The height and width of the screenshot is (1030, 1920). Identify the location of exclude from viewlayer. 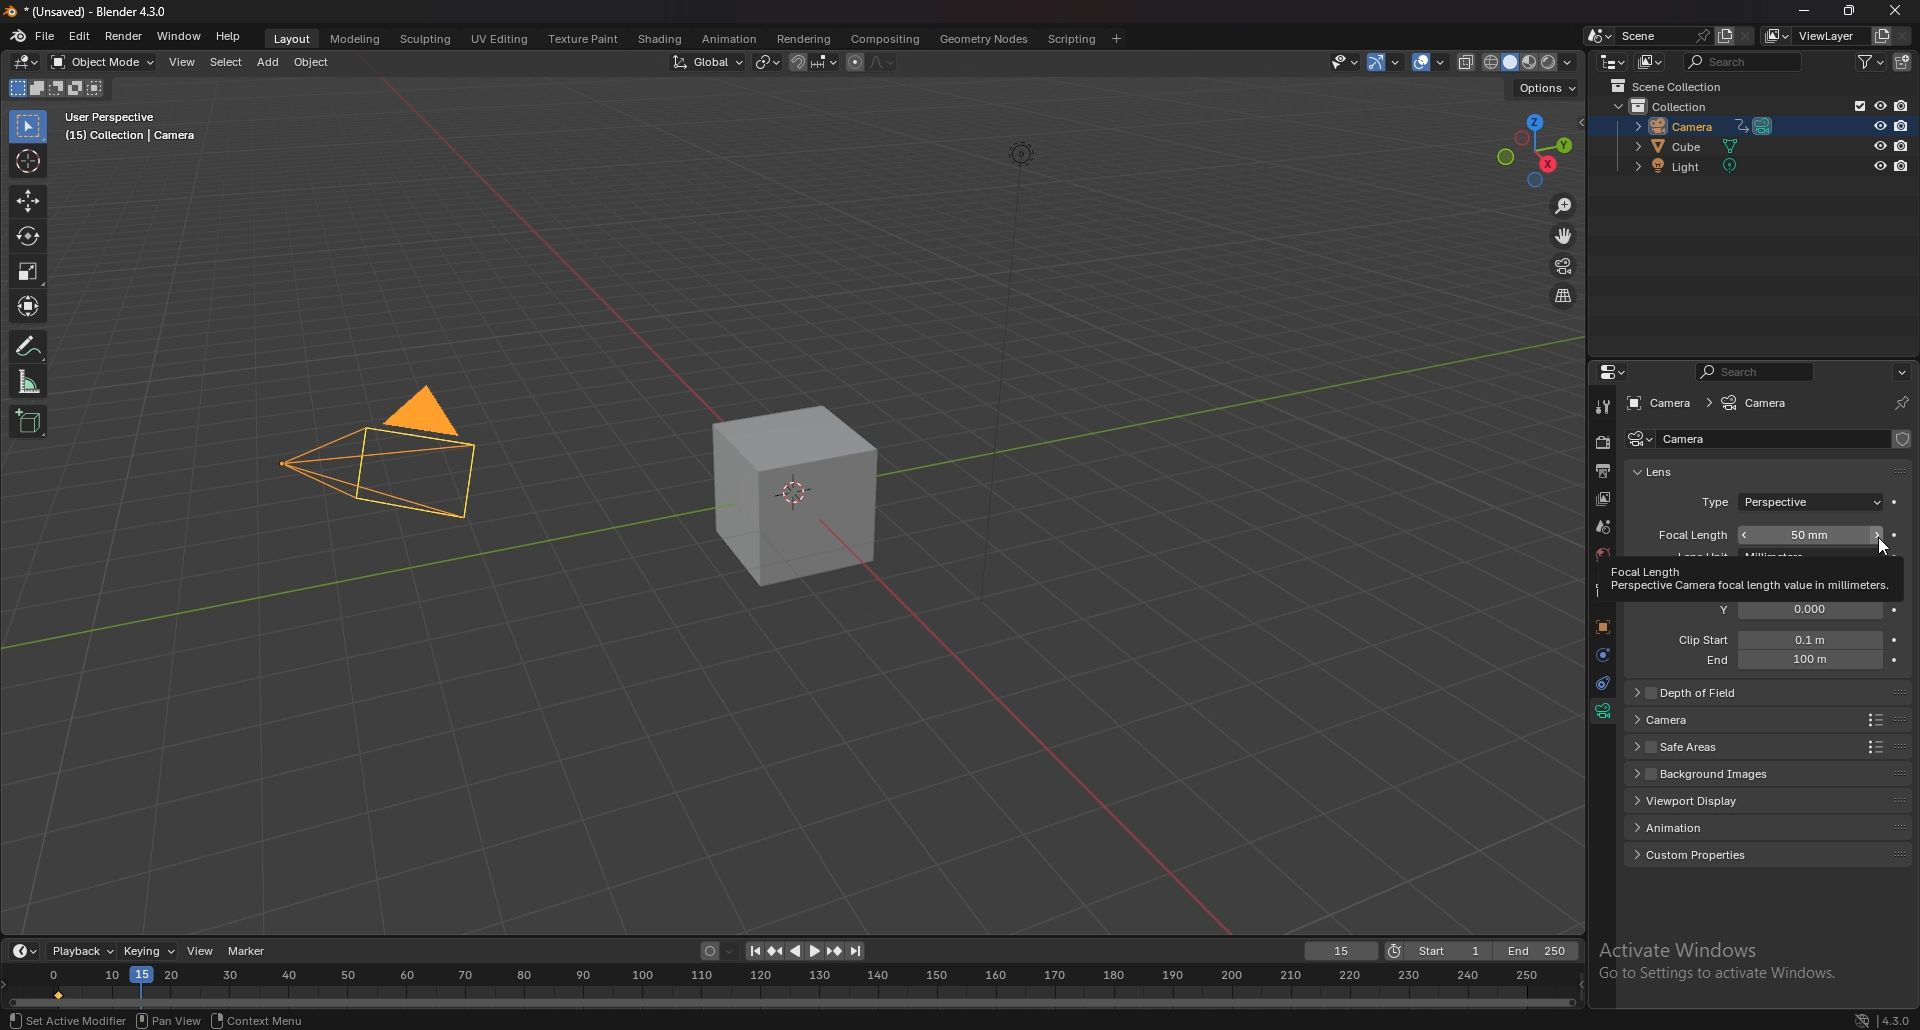
(1852, 106).